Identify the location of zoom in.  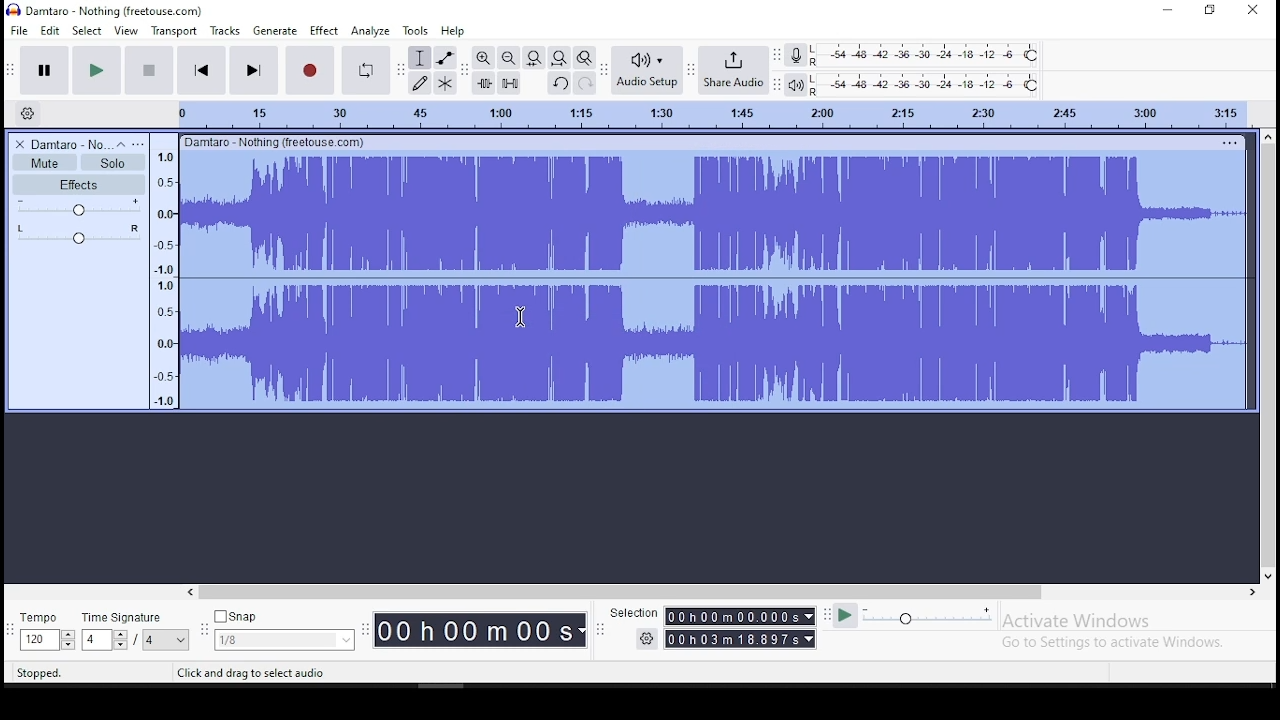
(483, 56).